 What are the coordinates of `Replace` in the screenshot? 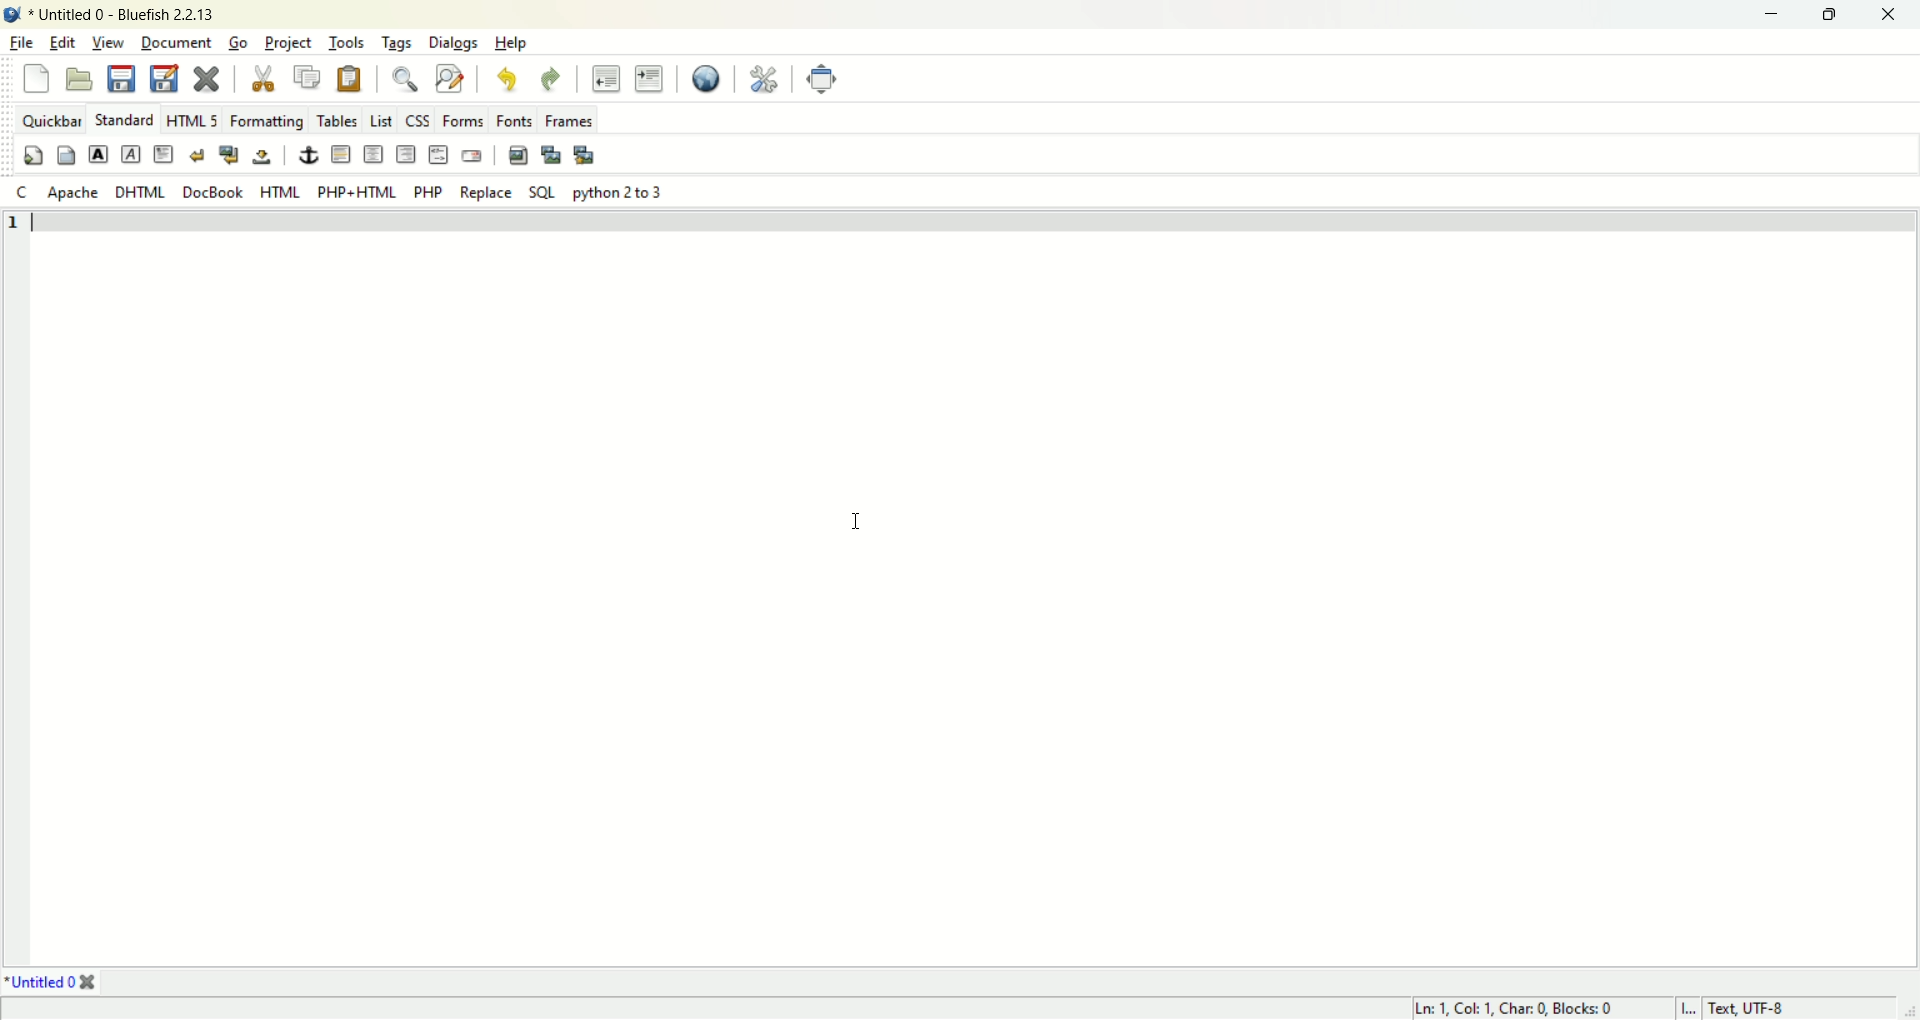 It's located at (490, 192).